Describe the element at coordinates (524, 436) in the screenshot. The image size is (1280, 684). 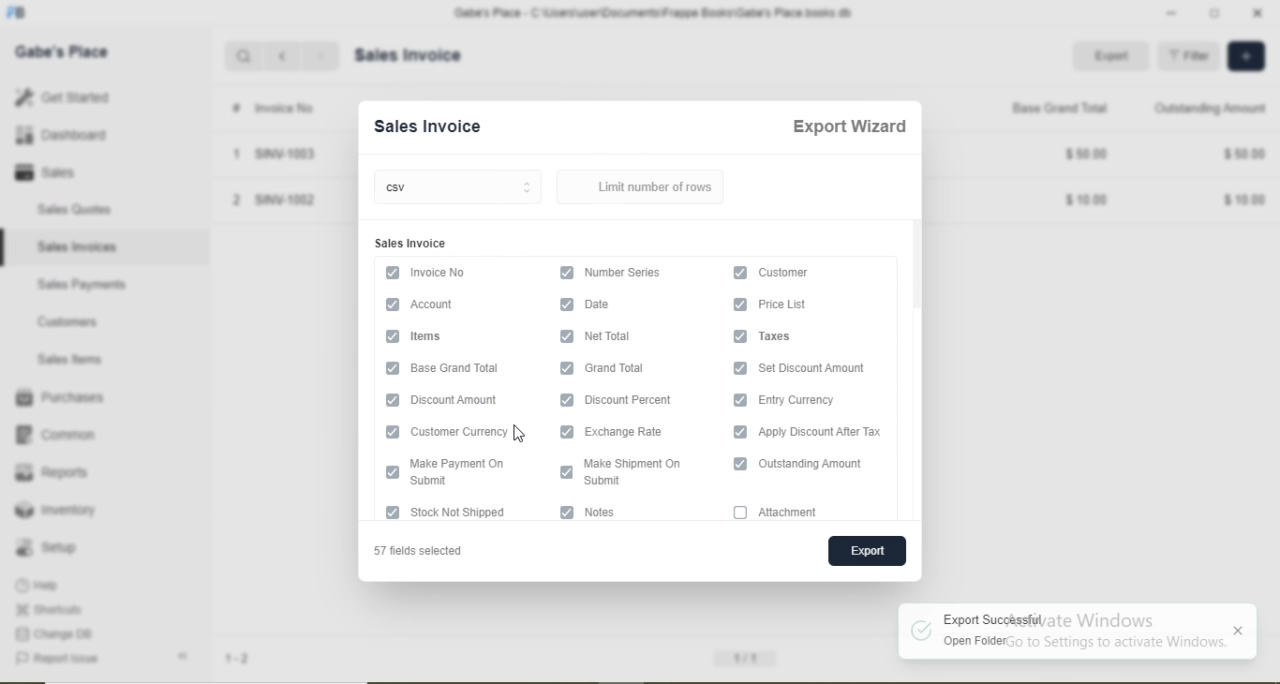
I see `cursor` at that location.